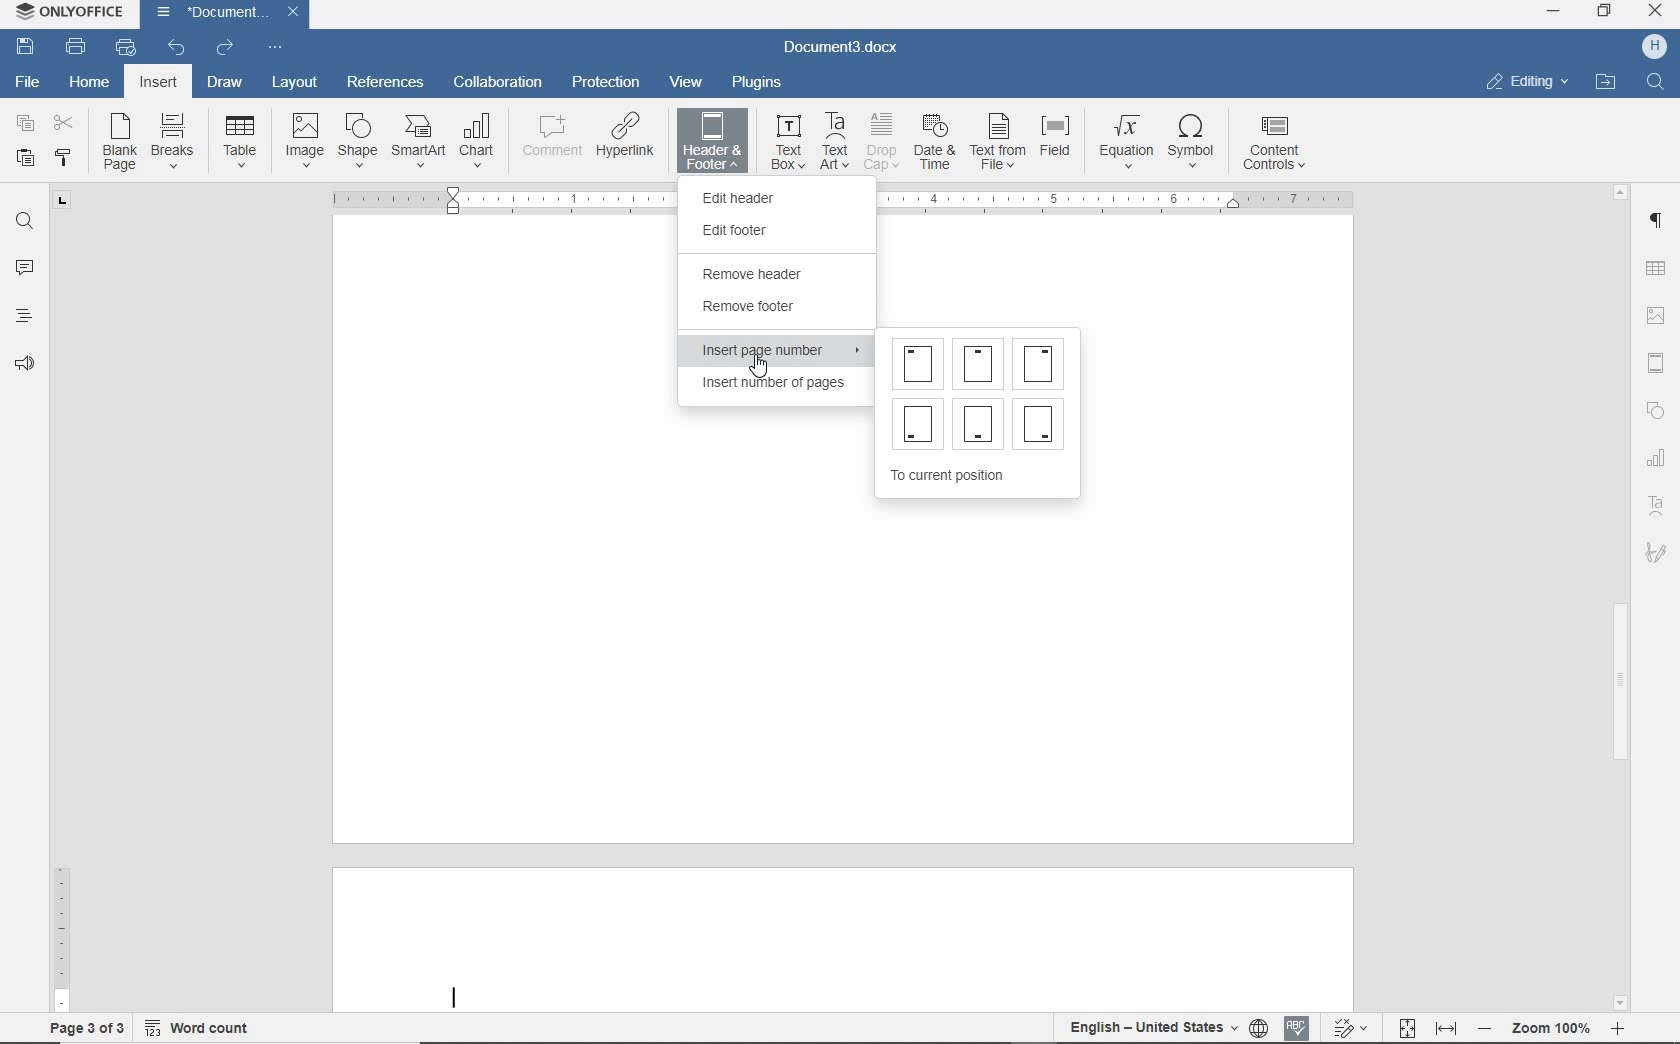 The width and height of the screenshot is (1680, 1044). What do you see at coordinates (280, 45) in the screenshot?
I see `Customize quick access toolbar` at bounding box center [280, 45].